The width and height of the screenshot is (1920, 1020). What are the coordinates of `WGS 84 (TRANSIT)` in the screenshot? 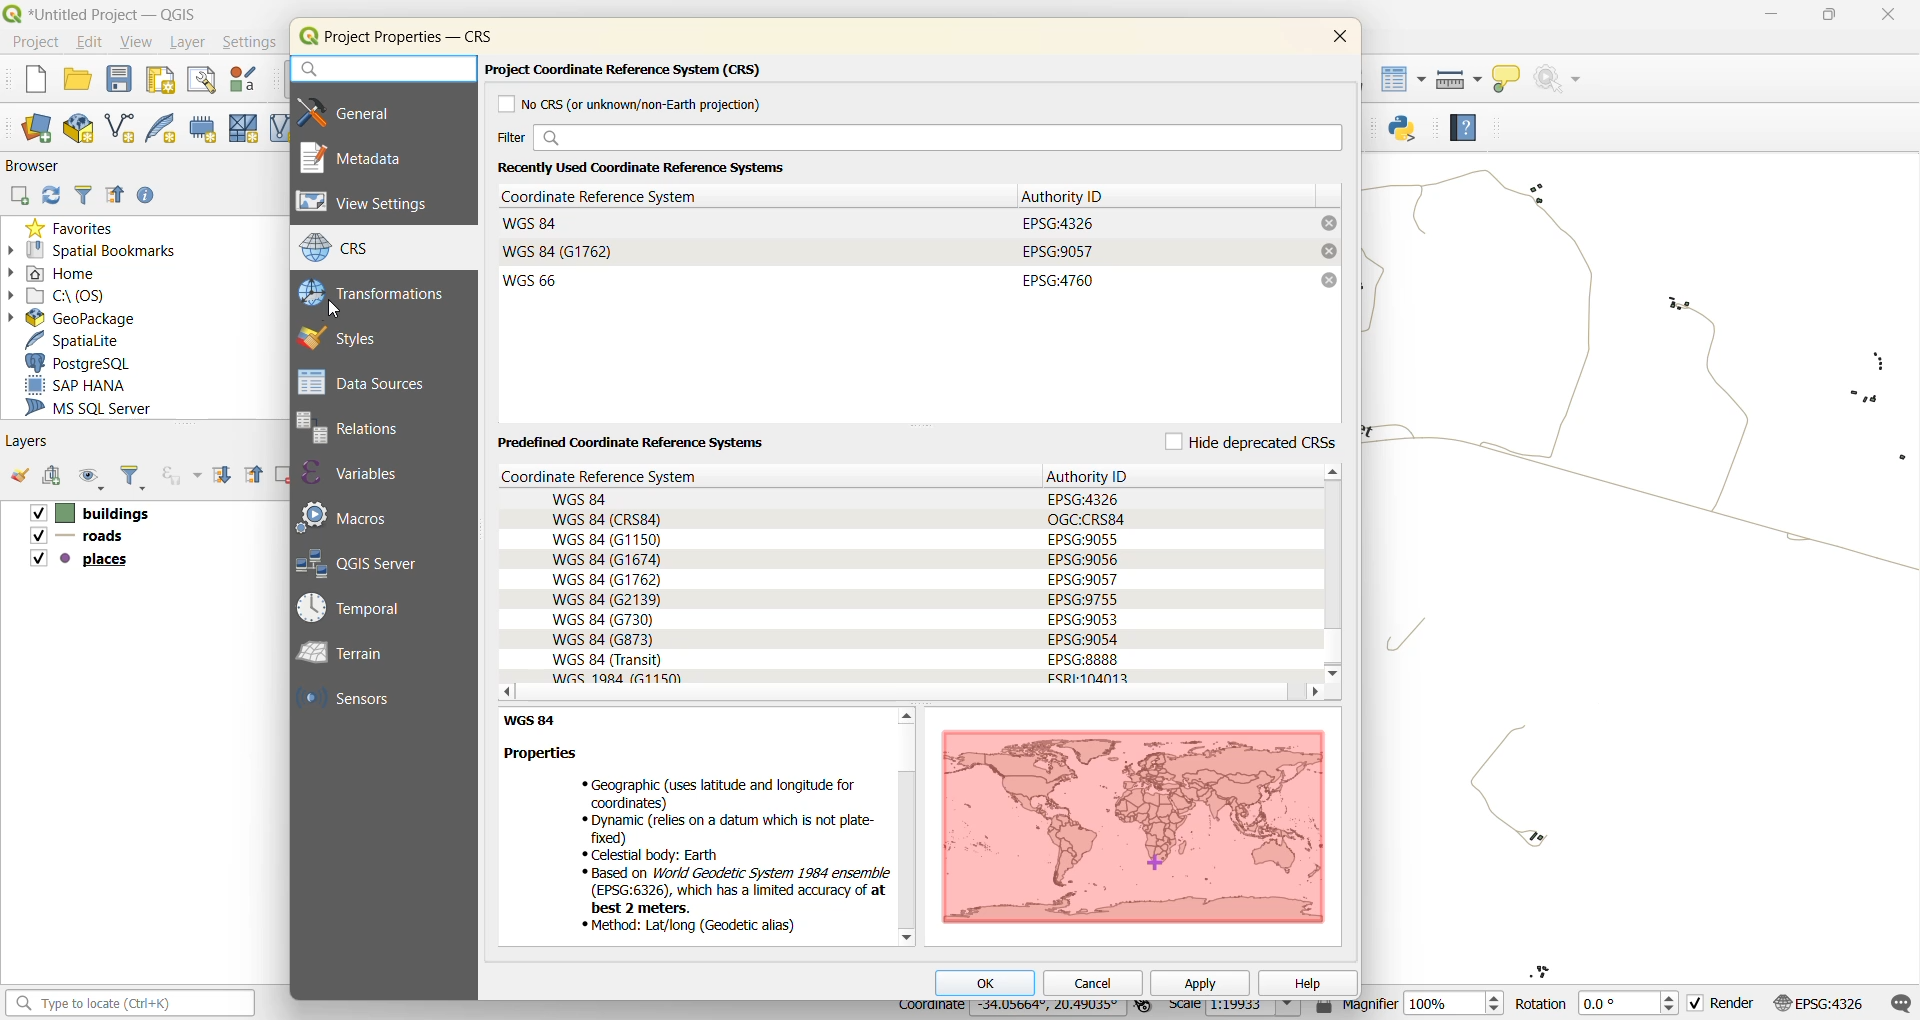 It's located at (608, 660).